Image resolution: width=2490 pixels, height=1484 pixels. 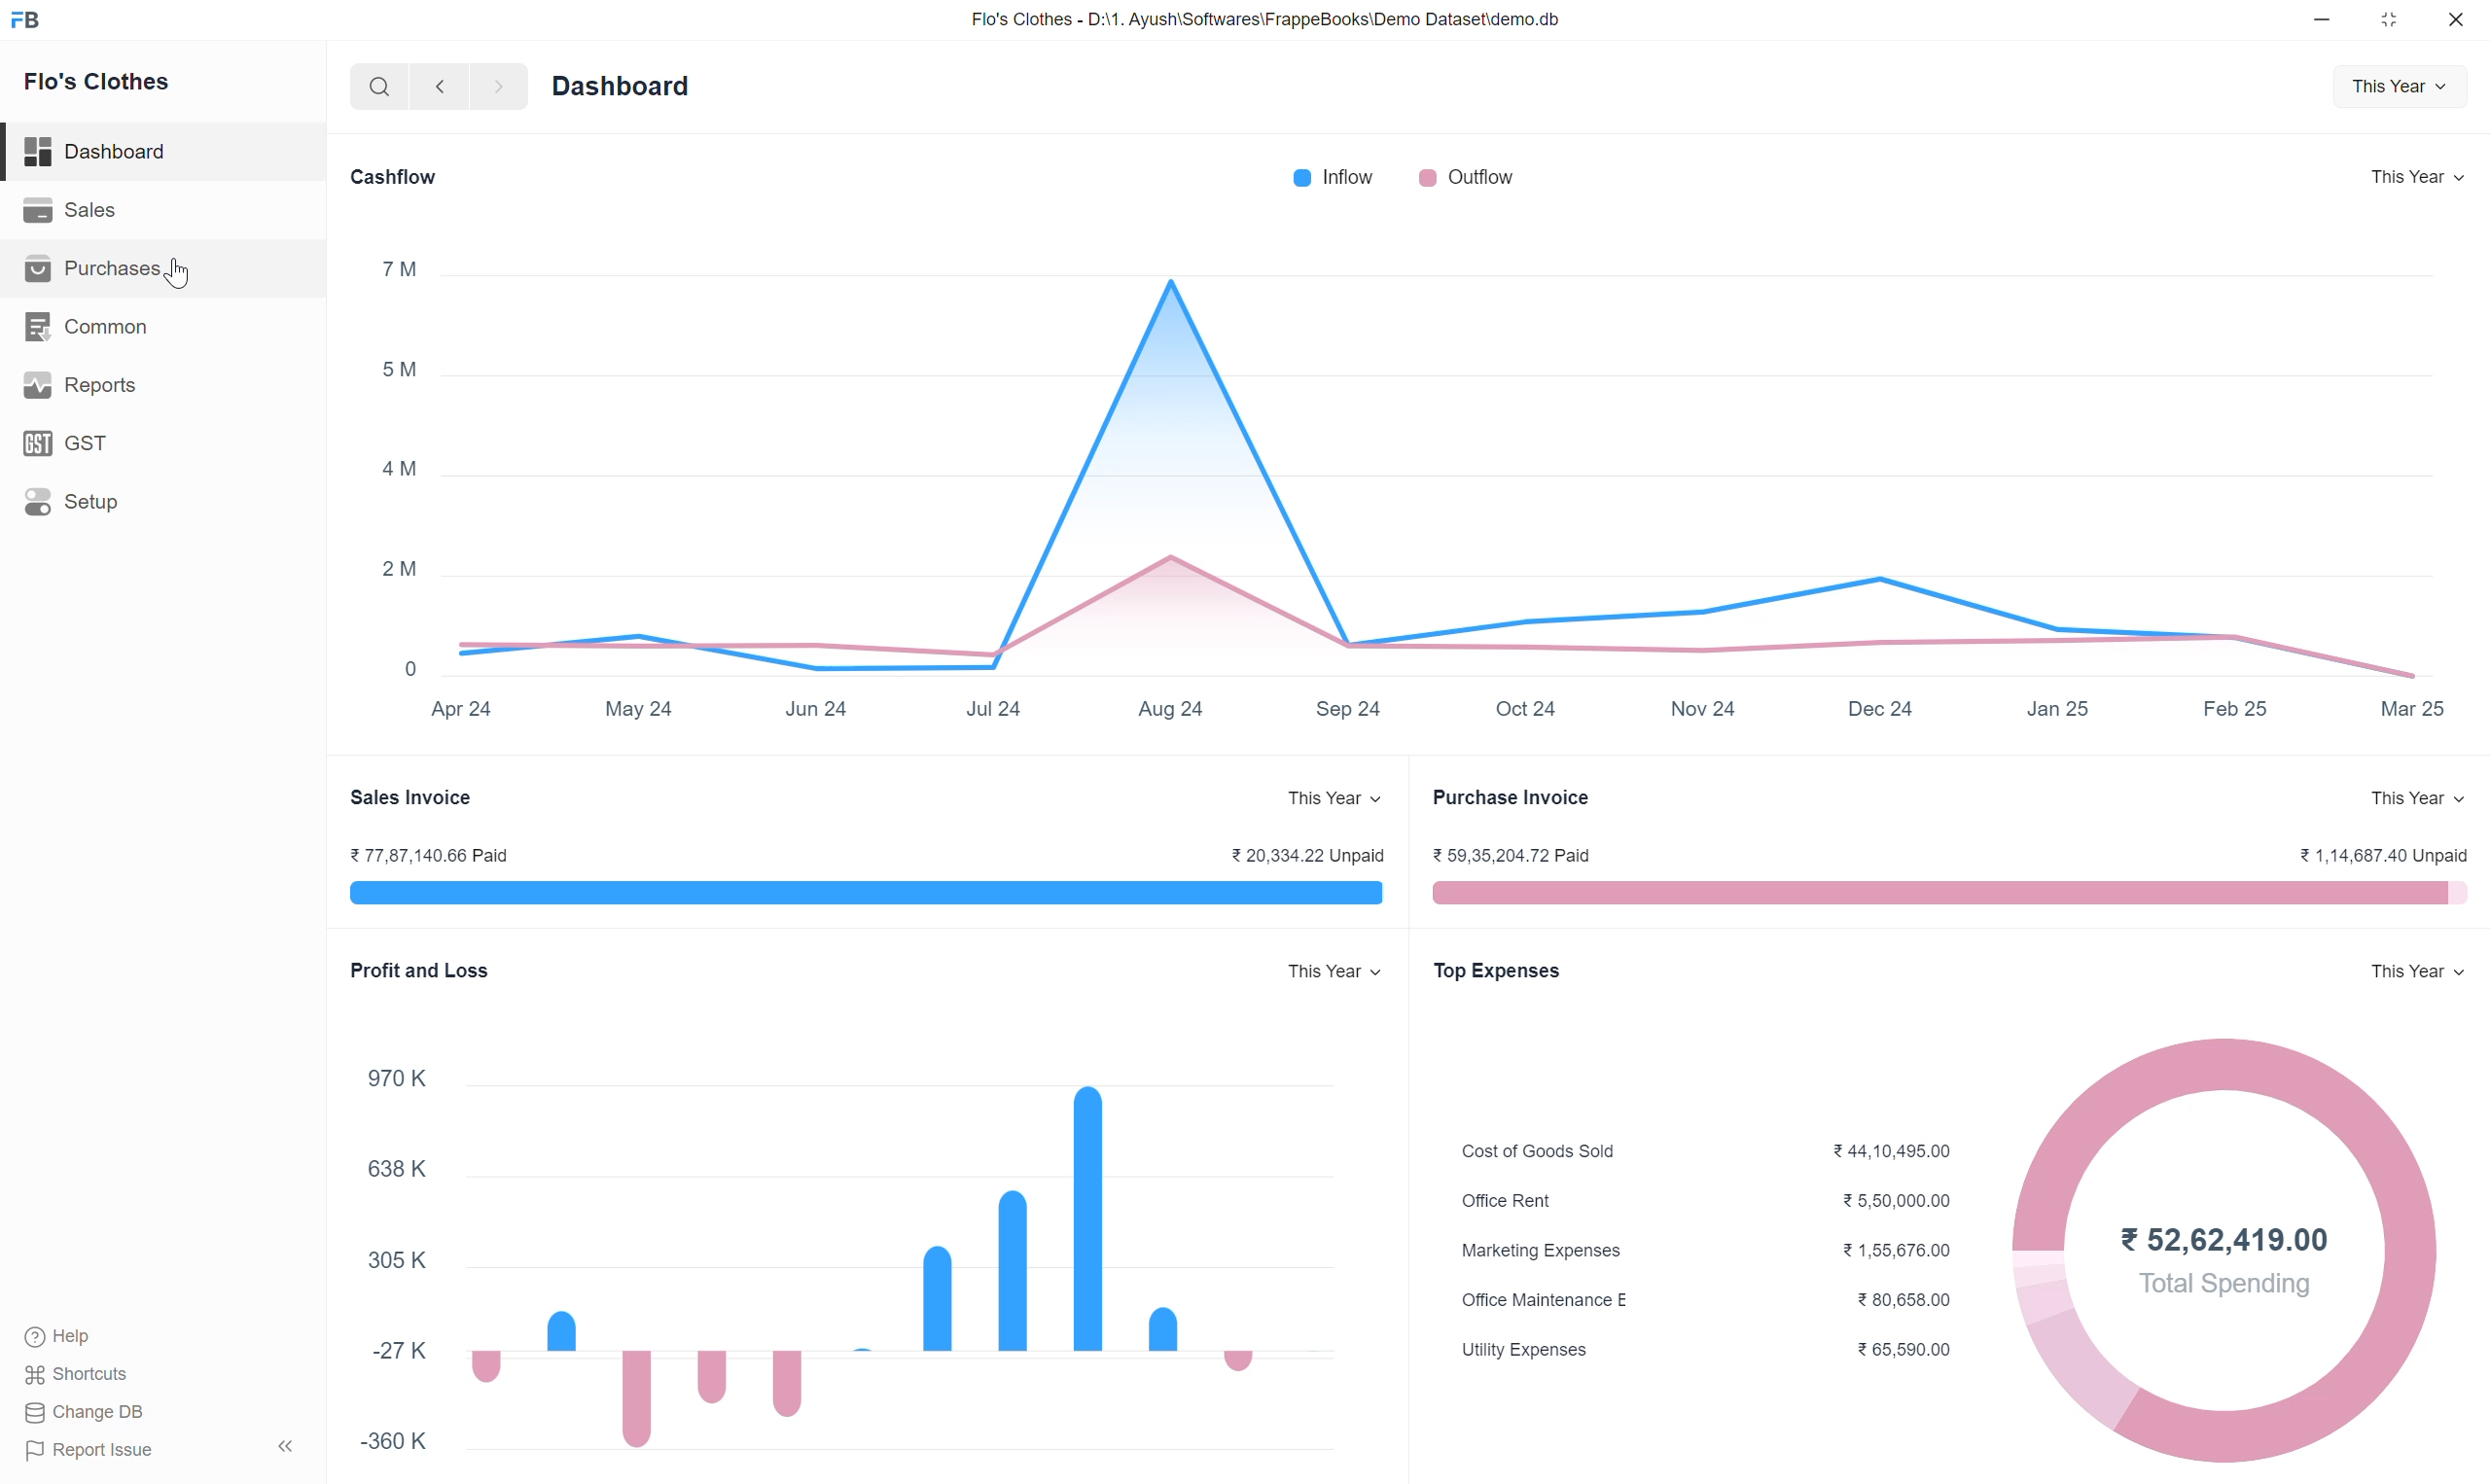 I want to click on utility expenses, so click(x=1527, y=1350).